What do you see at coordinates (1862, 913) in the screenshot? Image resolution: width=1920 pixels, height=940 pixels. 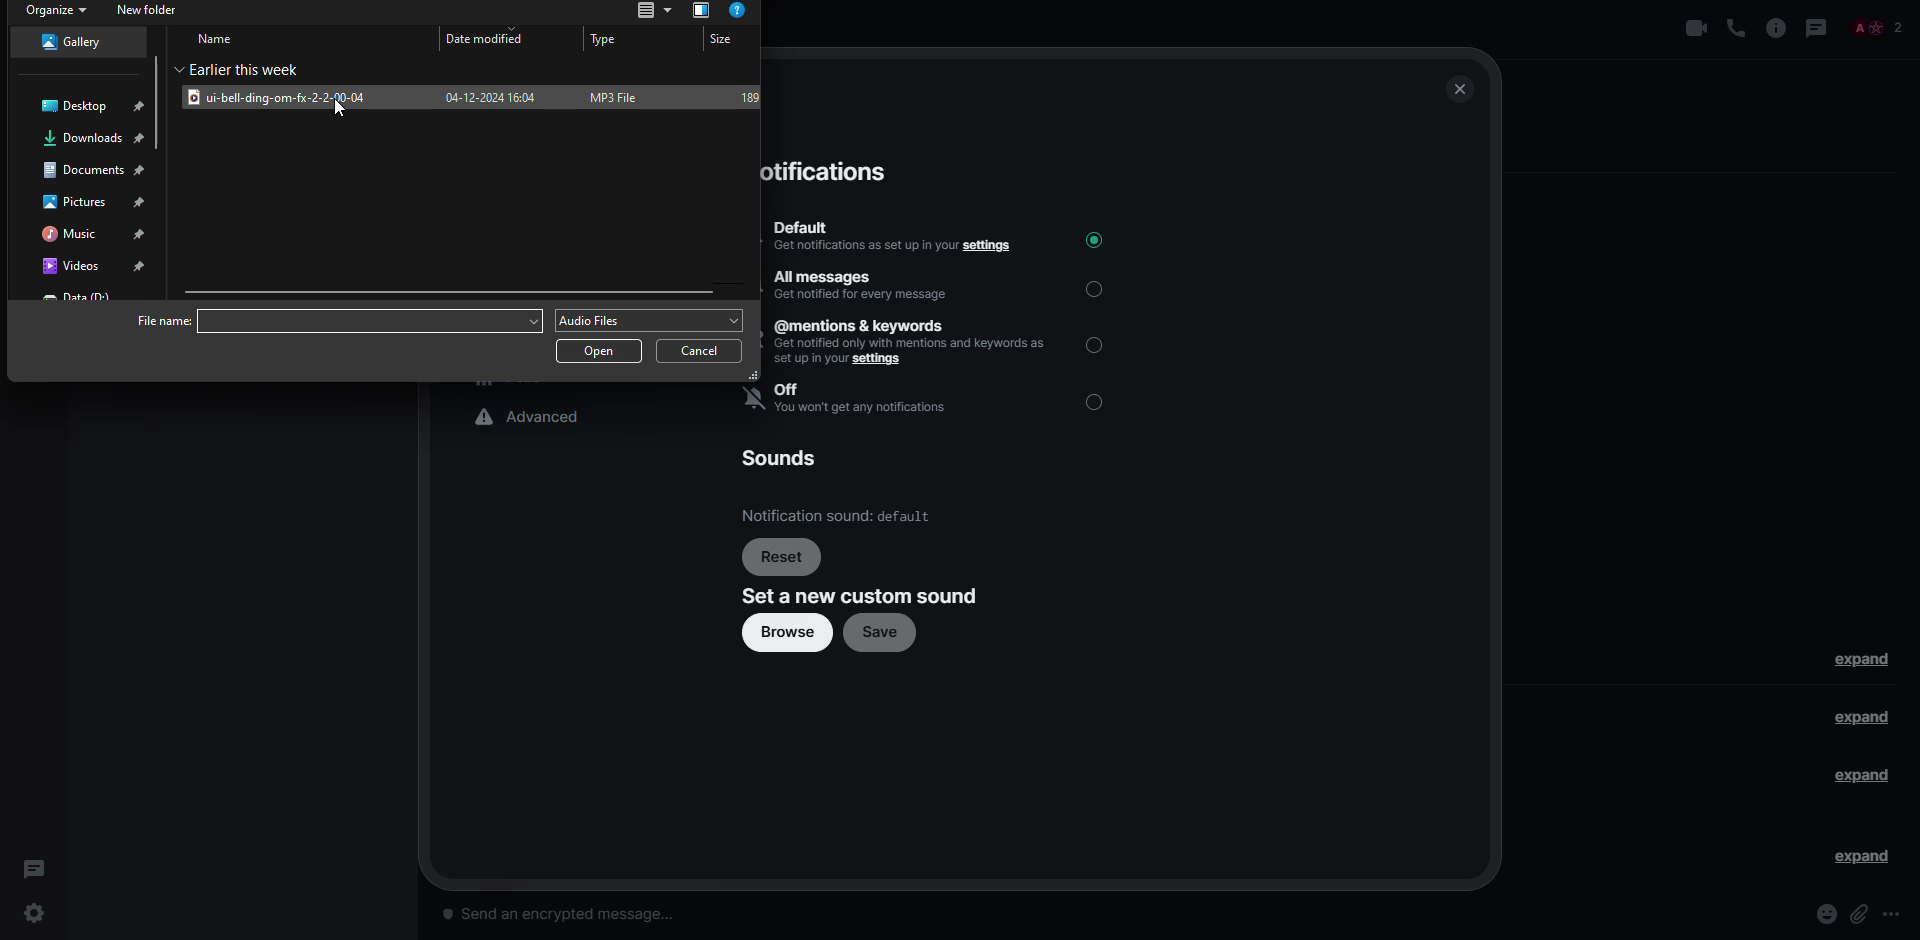 I see `attach` at bounding box center [1862, 913].